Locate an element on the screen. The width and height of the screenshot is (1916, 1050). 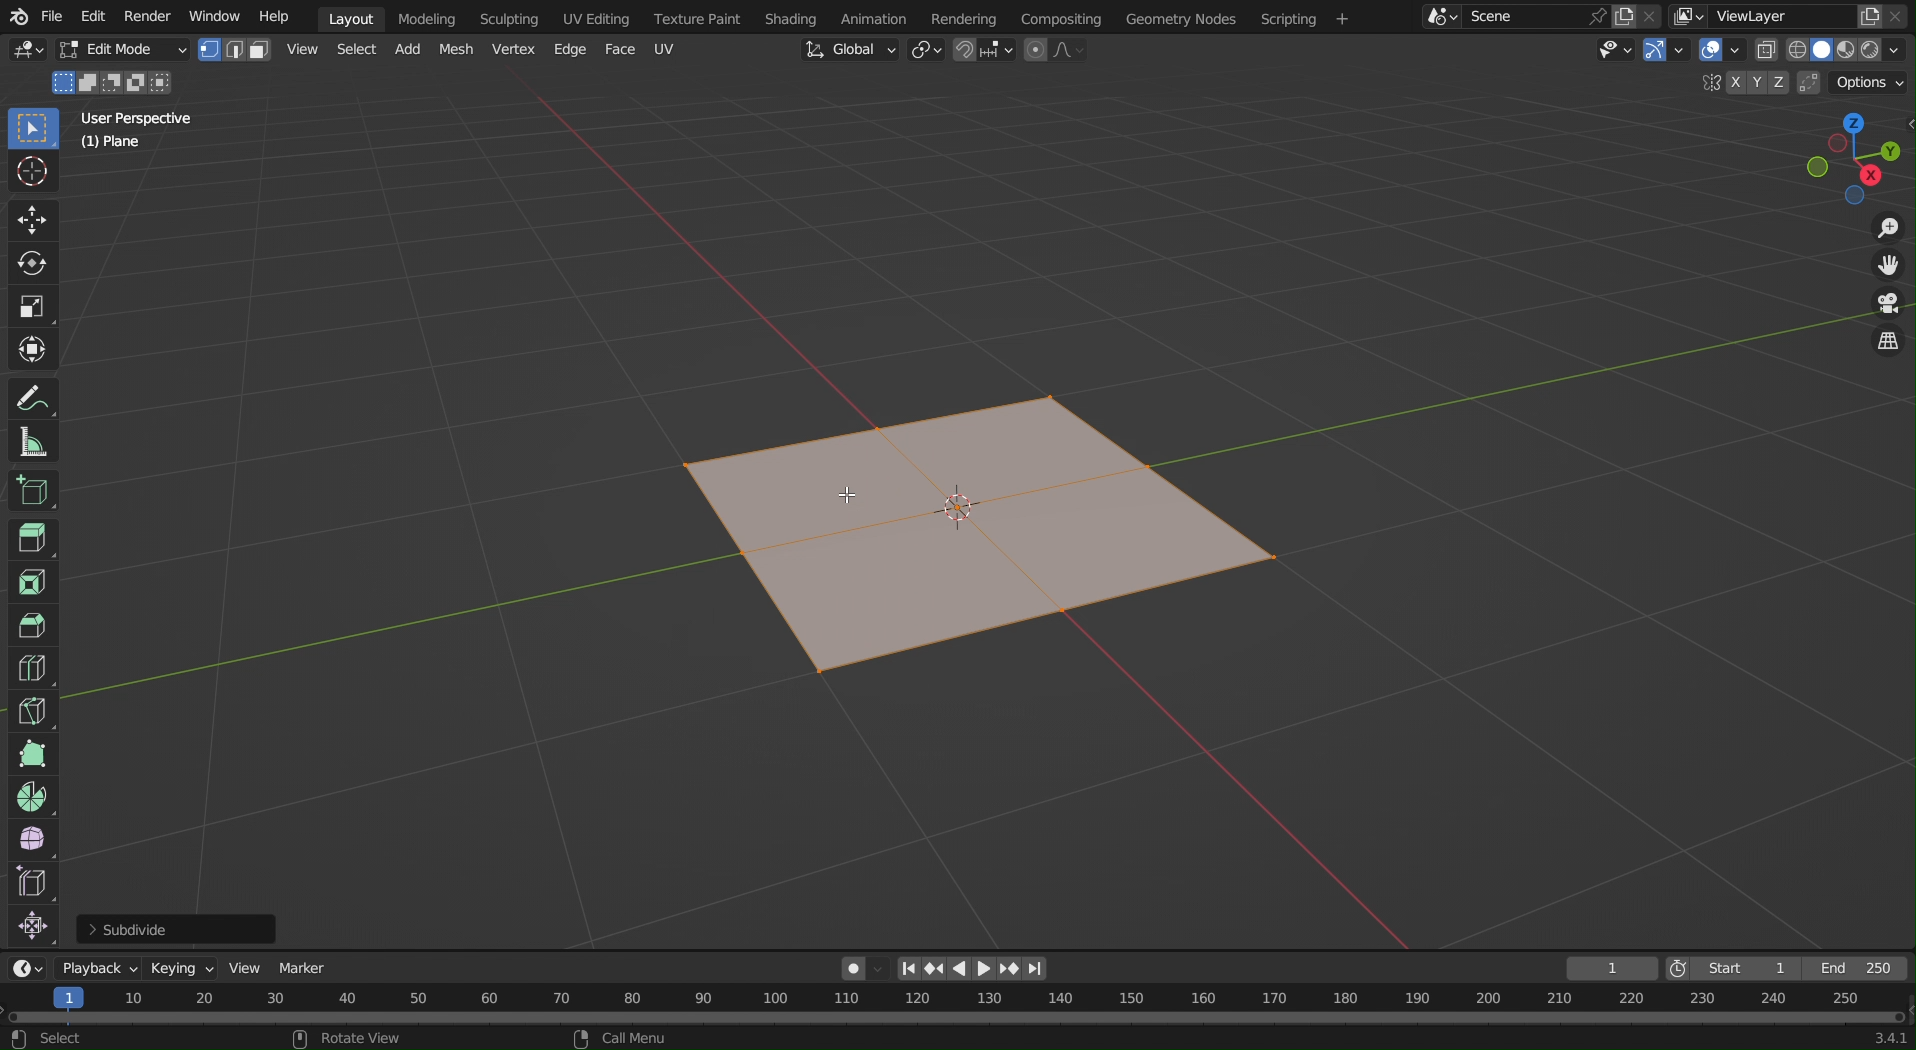
Shrink/Flatten is located at coordinates (32, 928).